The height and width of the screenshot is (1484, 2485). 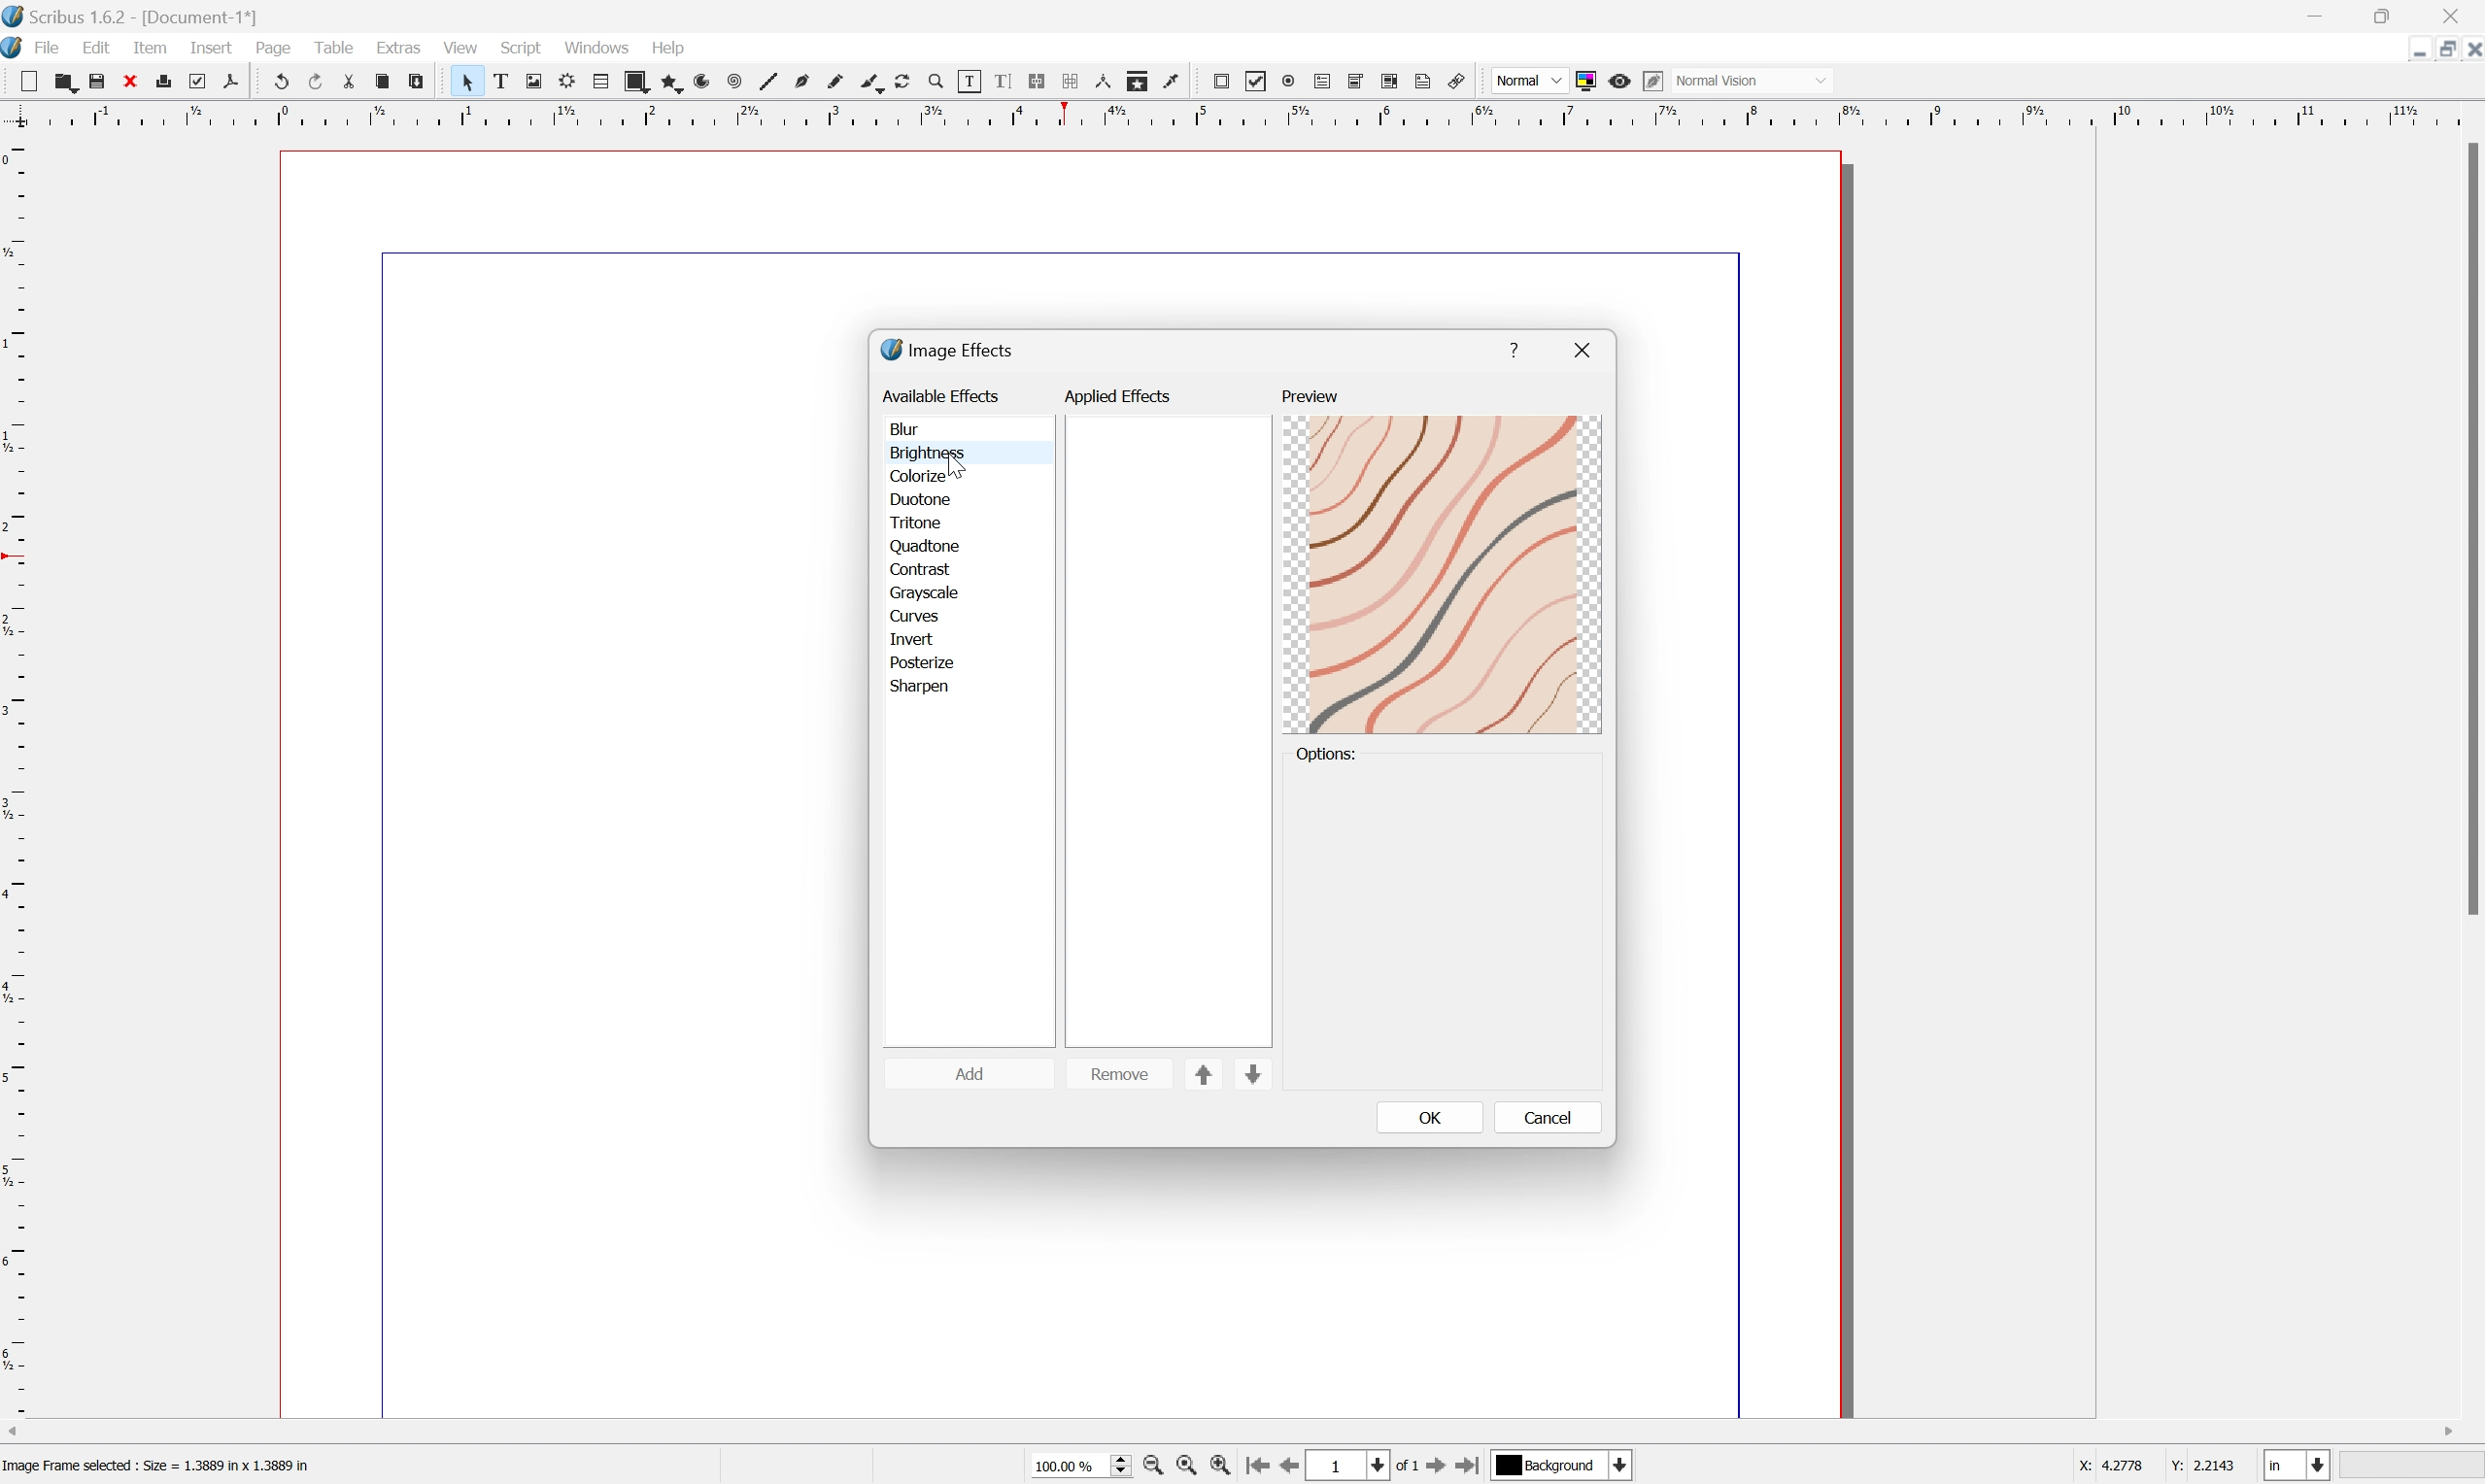 What do you see at coordinates (1654, 81) in the screenshot?
I see `Edit in preview mode` at bounding box center [1654, 81].